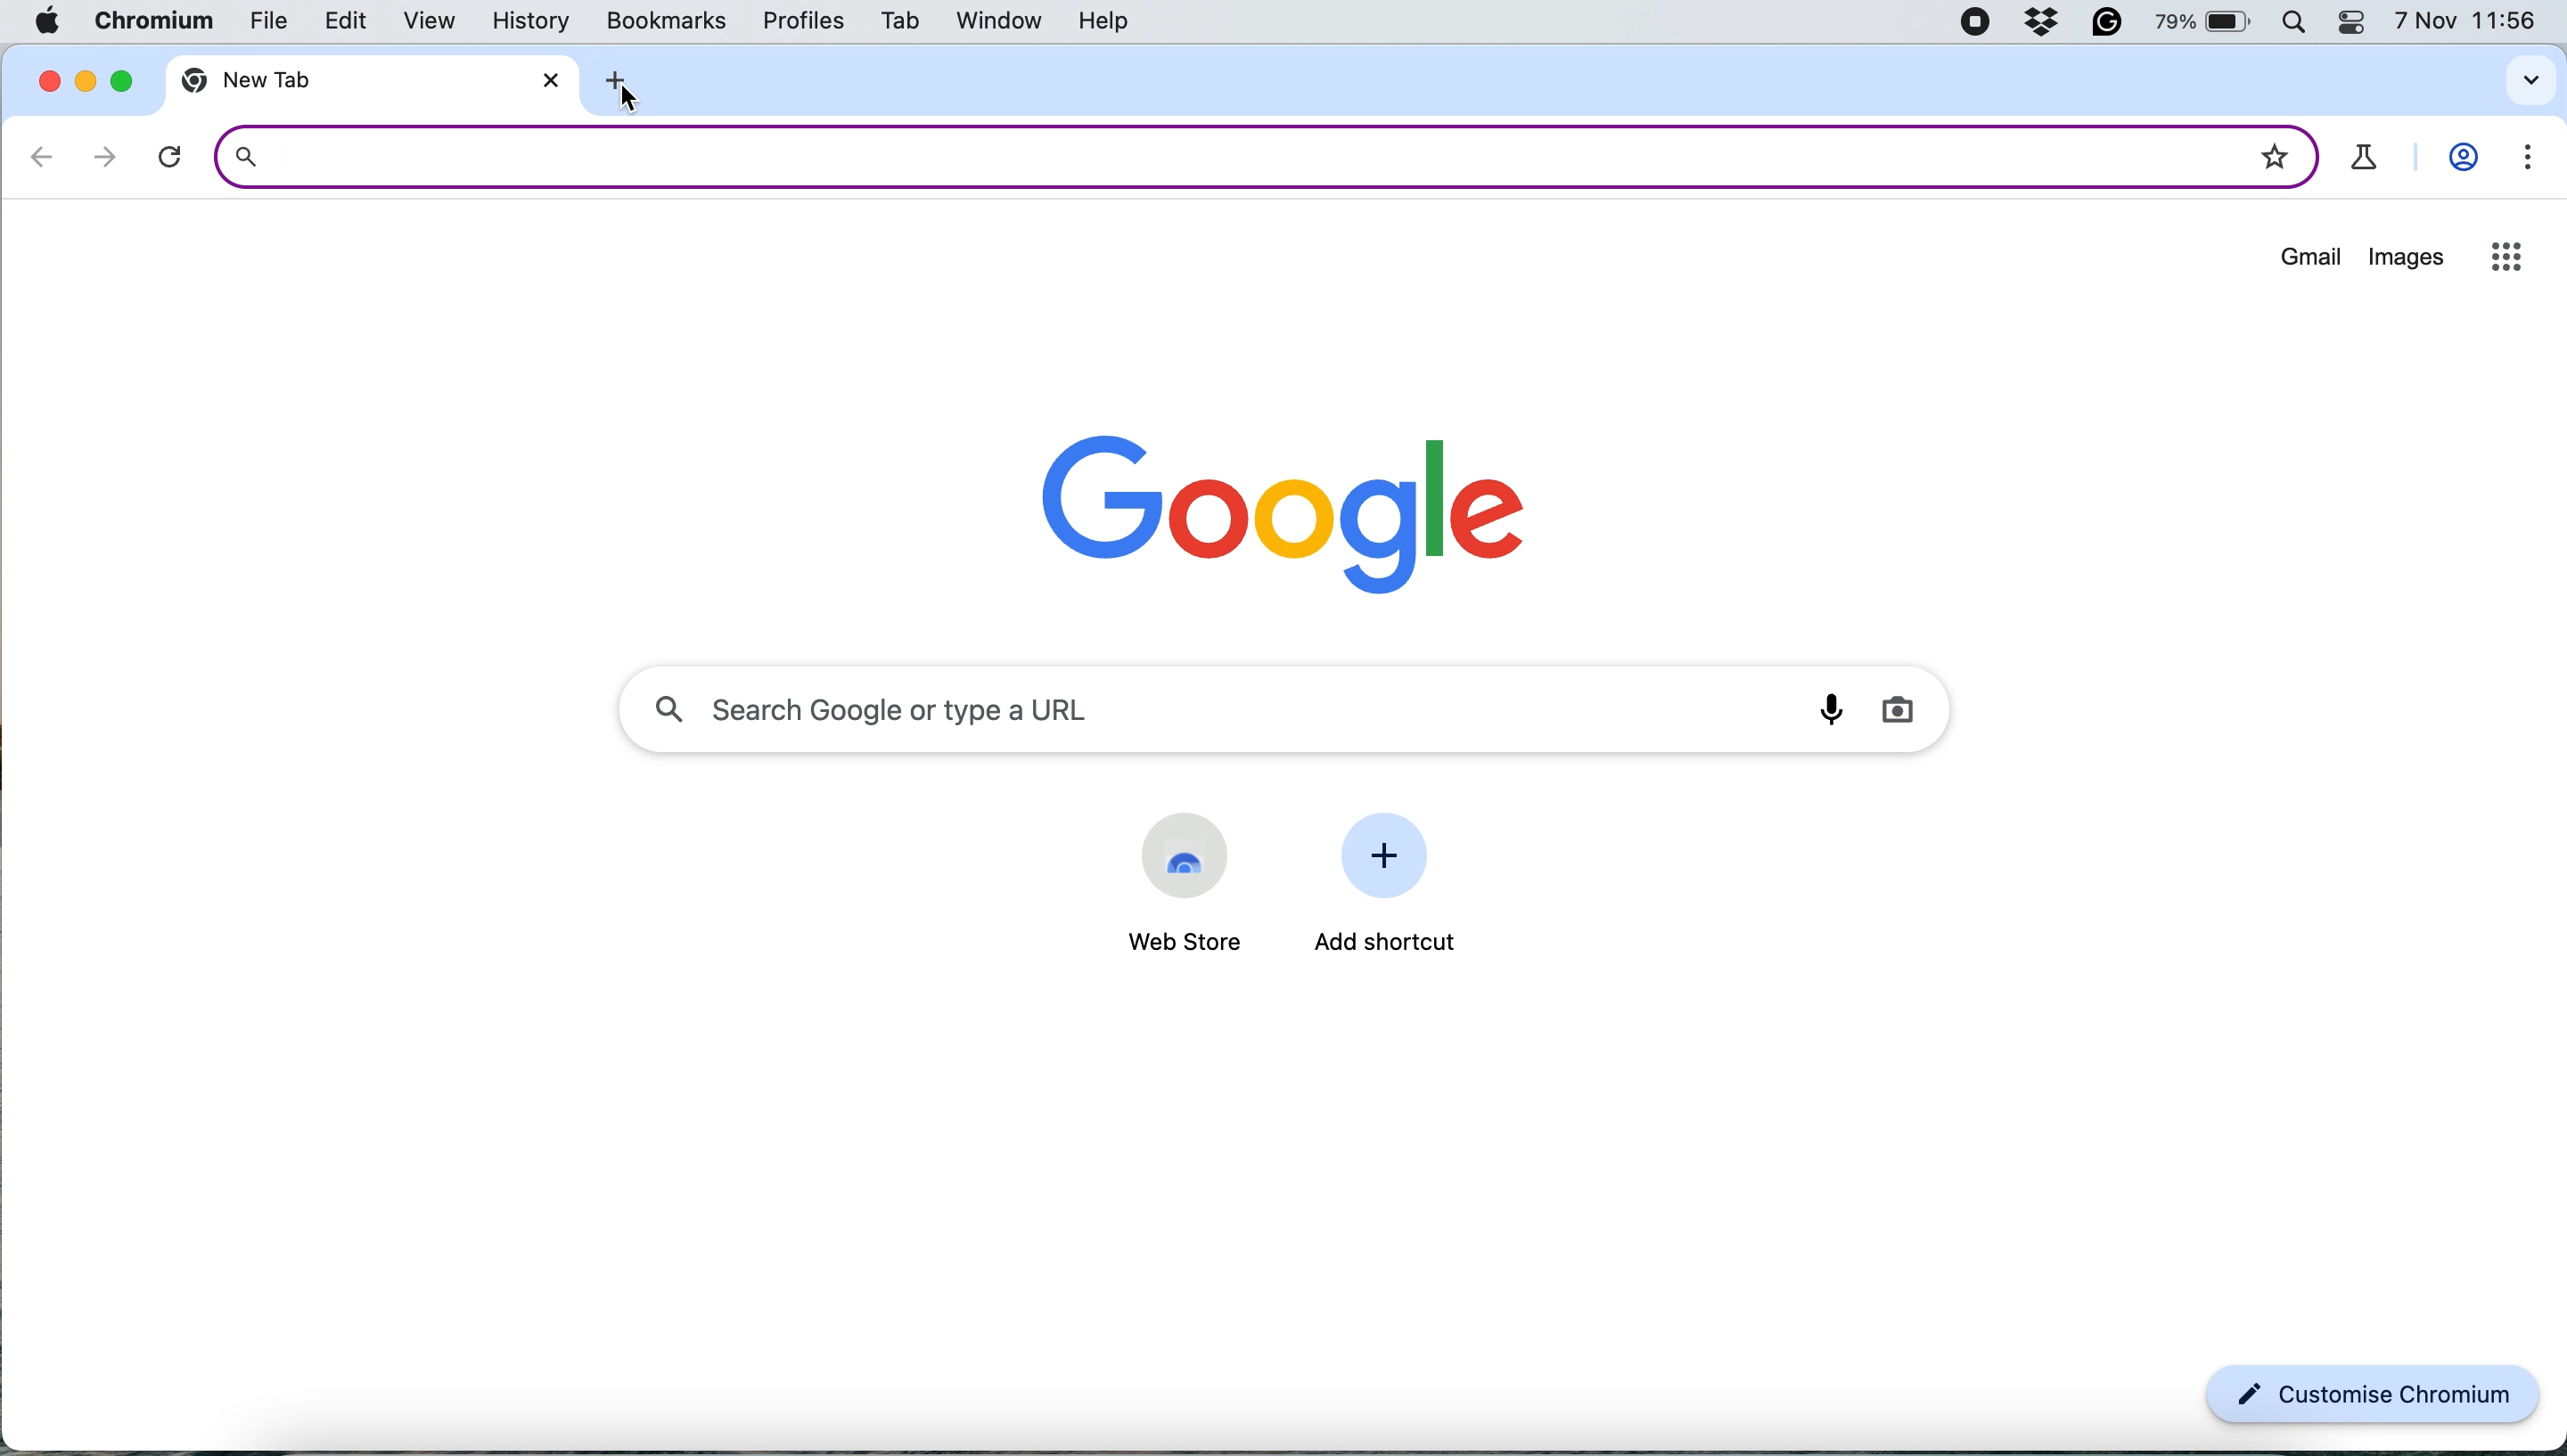 The width and height of the screenshot is (2567, 1456). I want to click on search bar, so click(1212, 155).